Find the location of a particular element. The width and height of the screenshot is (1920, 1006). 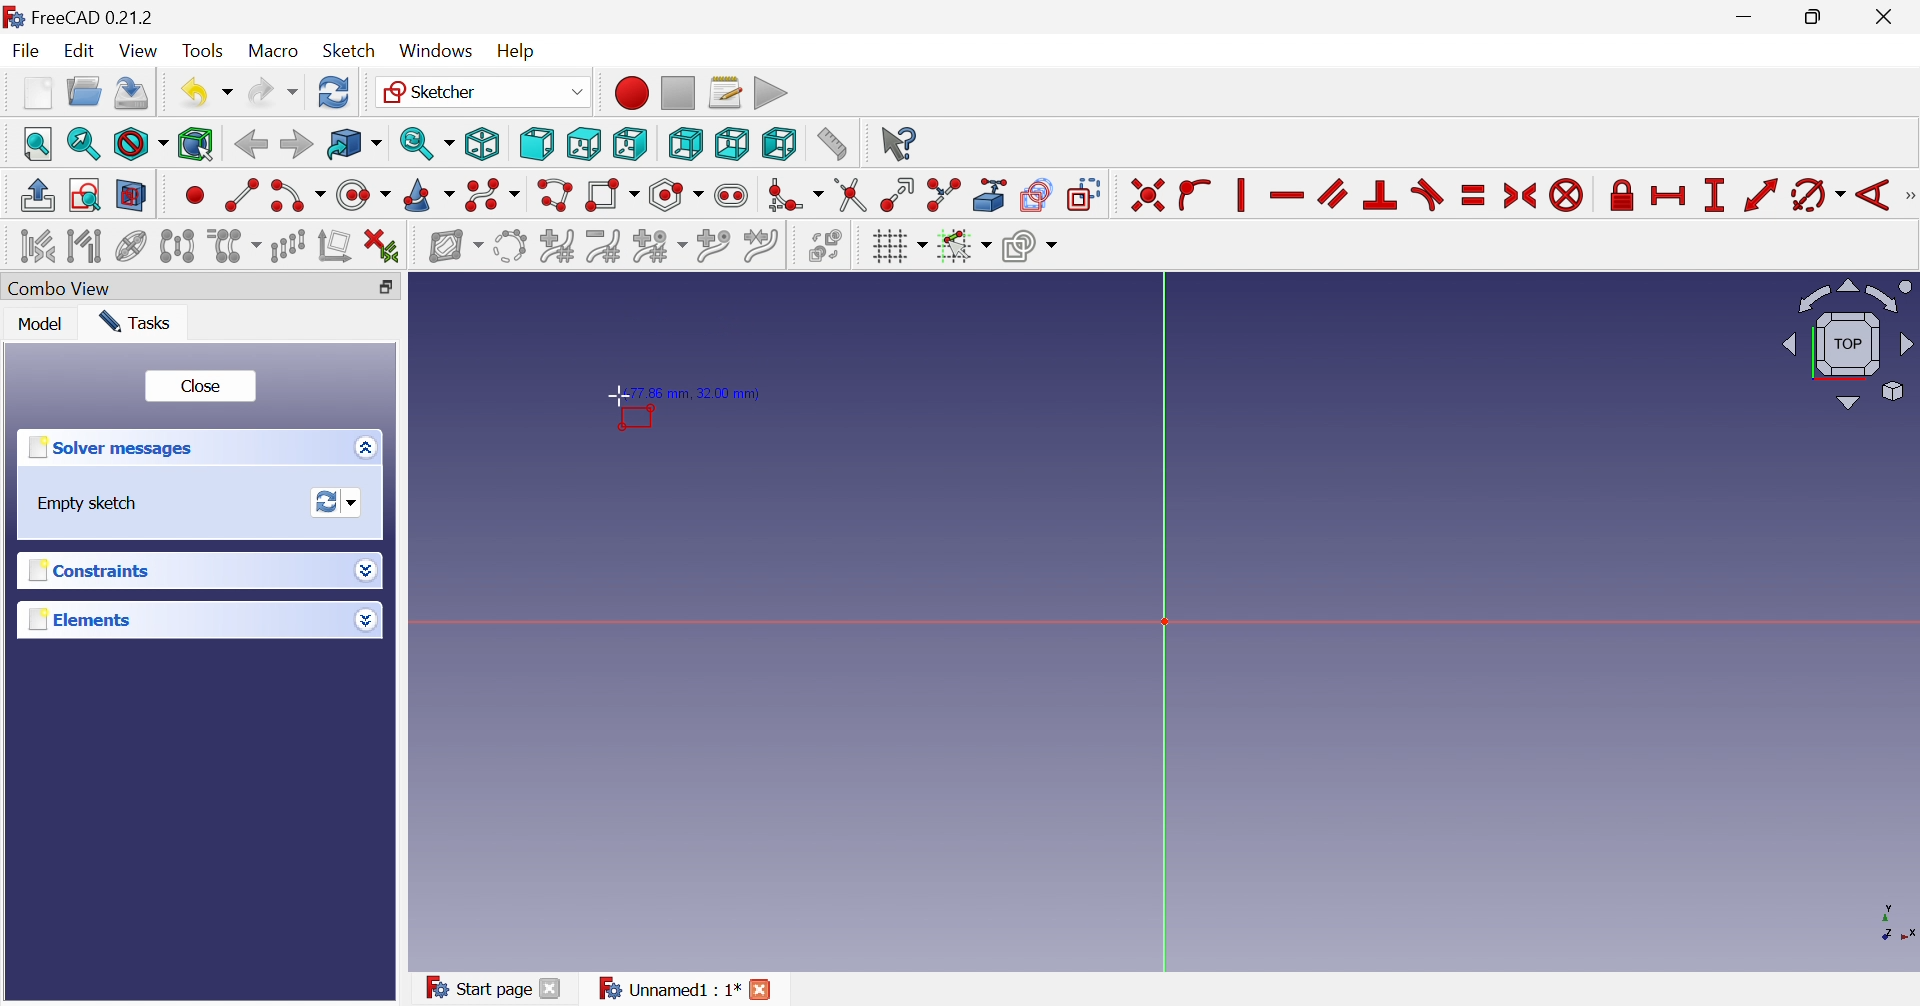

Bottom is located at coordinates (731, 143).